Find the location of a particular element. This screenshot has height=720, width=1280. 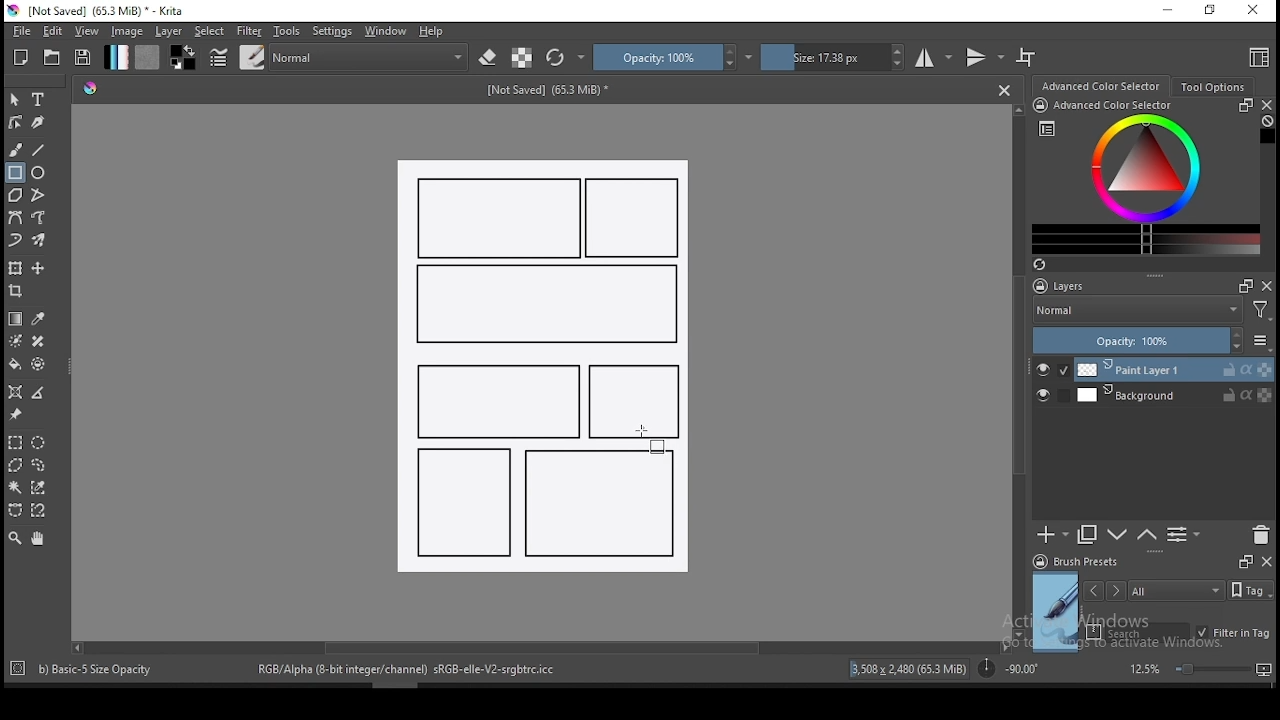

close docker is located at coordinates (1266, 560).